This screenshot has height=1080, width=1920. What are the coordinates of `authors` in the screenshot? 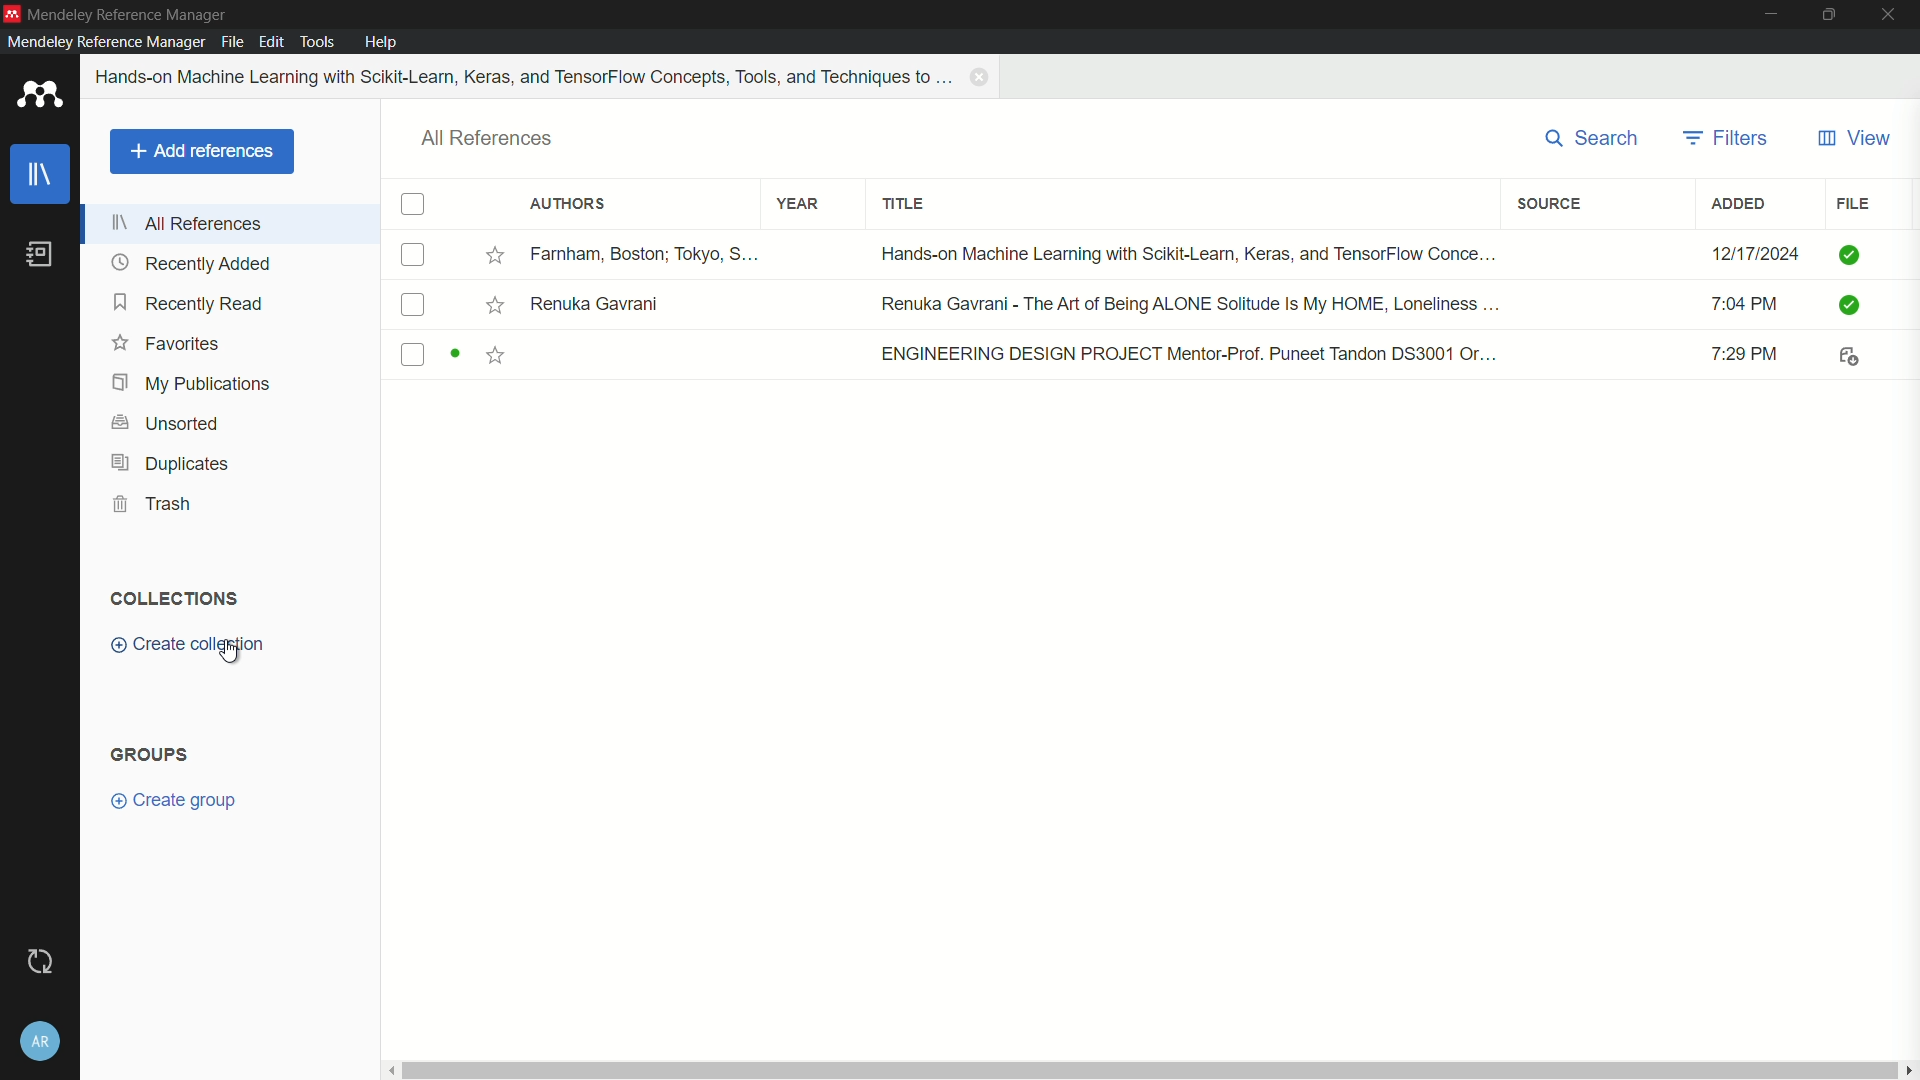 It's located at (566, 204).